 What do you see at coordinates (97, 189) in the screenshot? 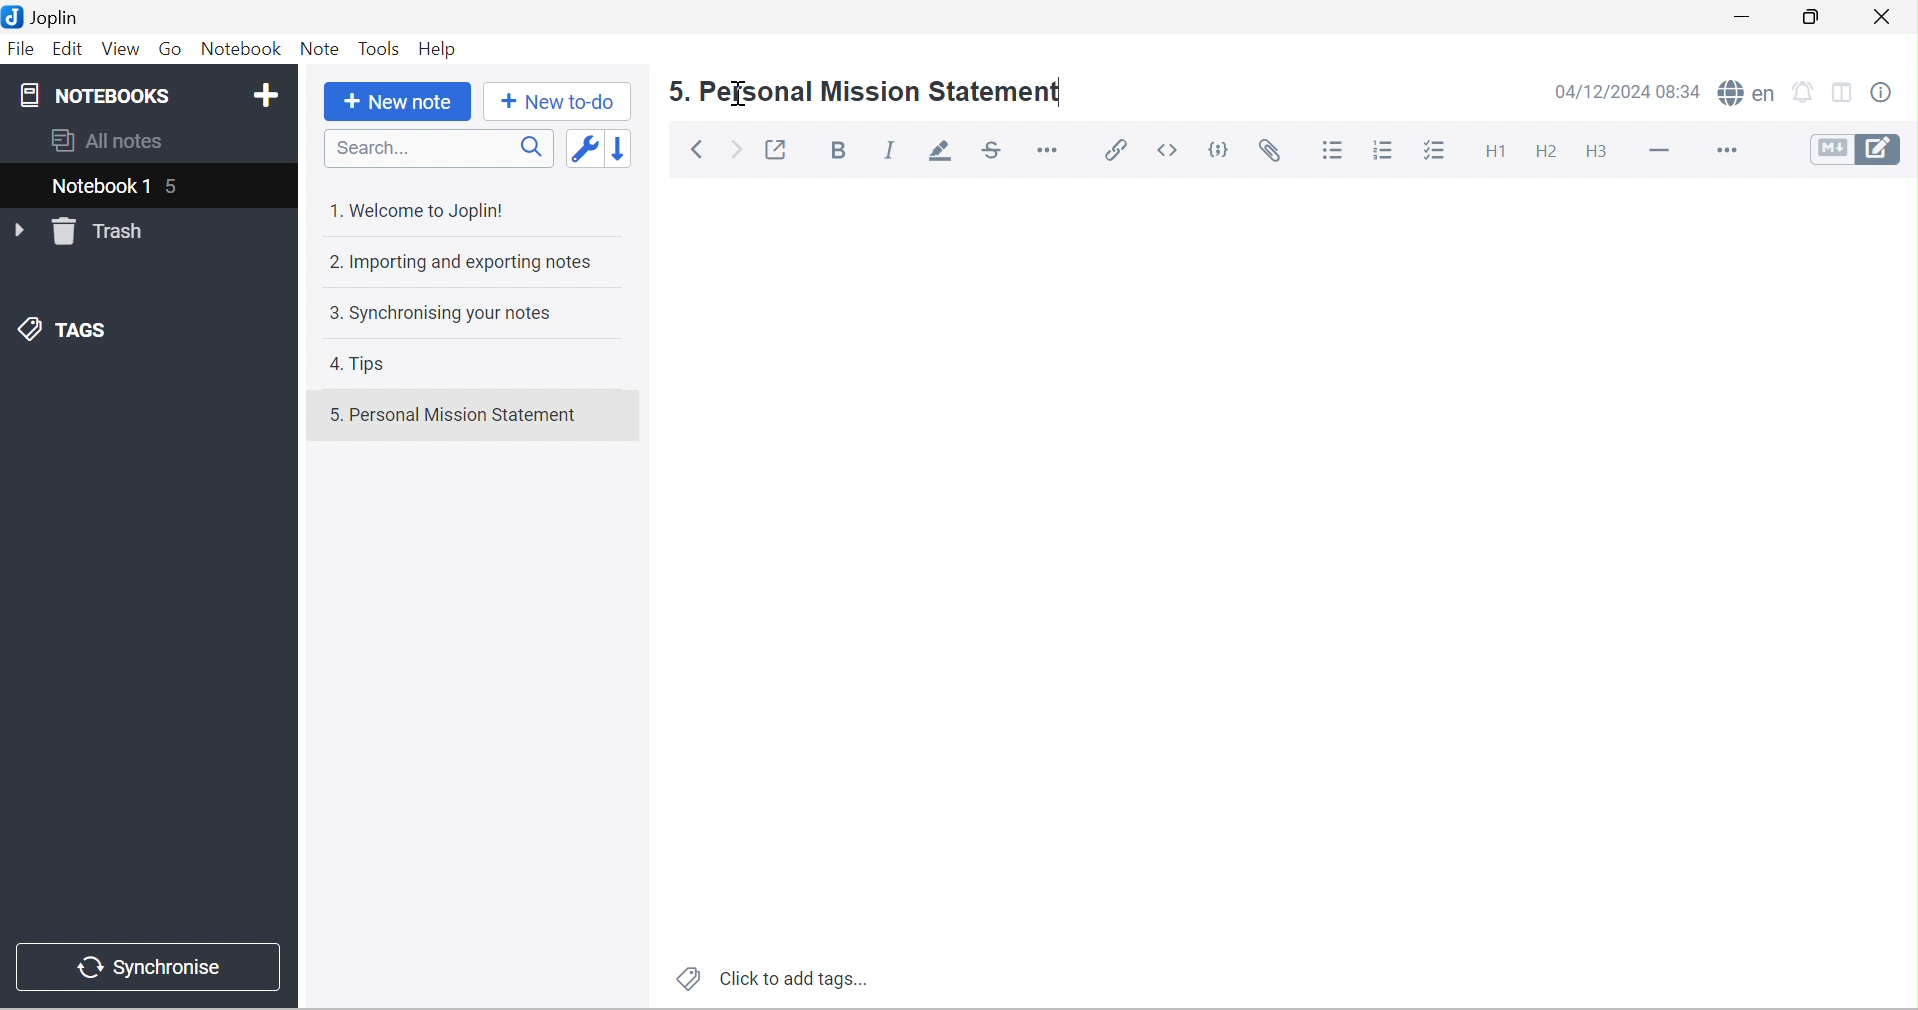
I see `Notebook 1` at bounding box center [97, 189].